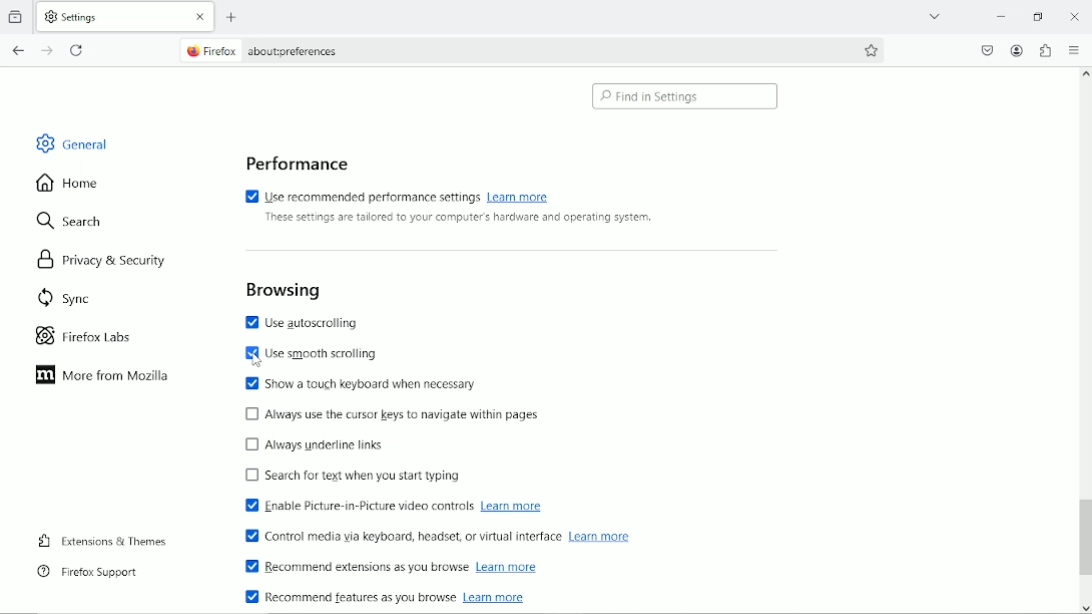 The image size is (1092, 614). Describe the element at coordinates (232, 17) in the screenshot. I see `New tab` at that location.